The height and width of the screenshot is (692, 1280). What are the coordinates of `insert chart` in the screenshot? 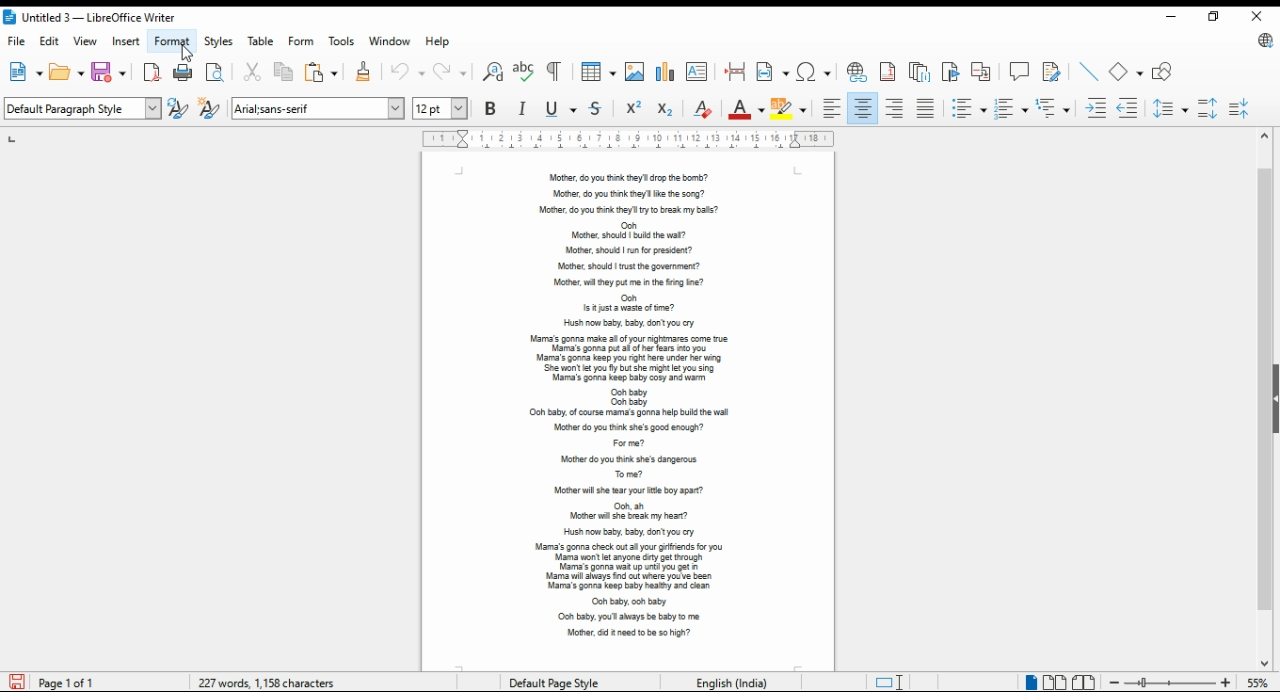 It's located at (667, 72).